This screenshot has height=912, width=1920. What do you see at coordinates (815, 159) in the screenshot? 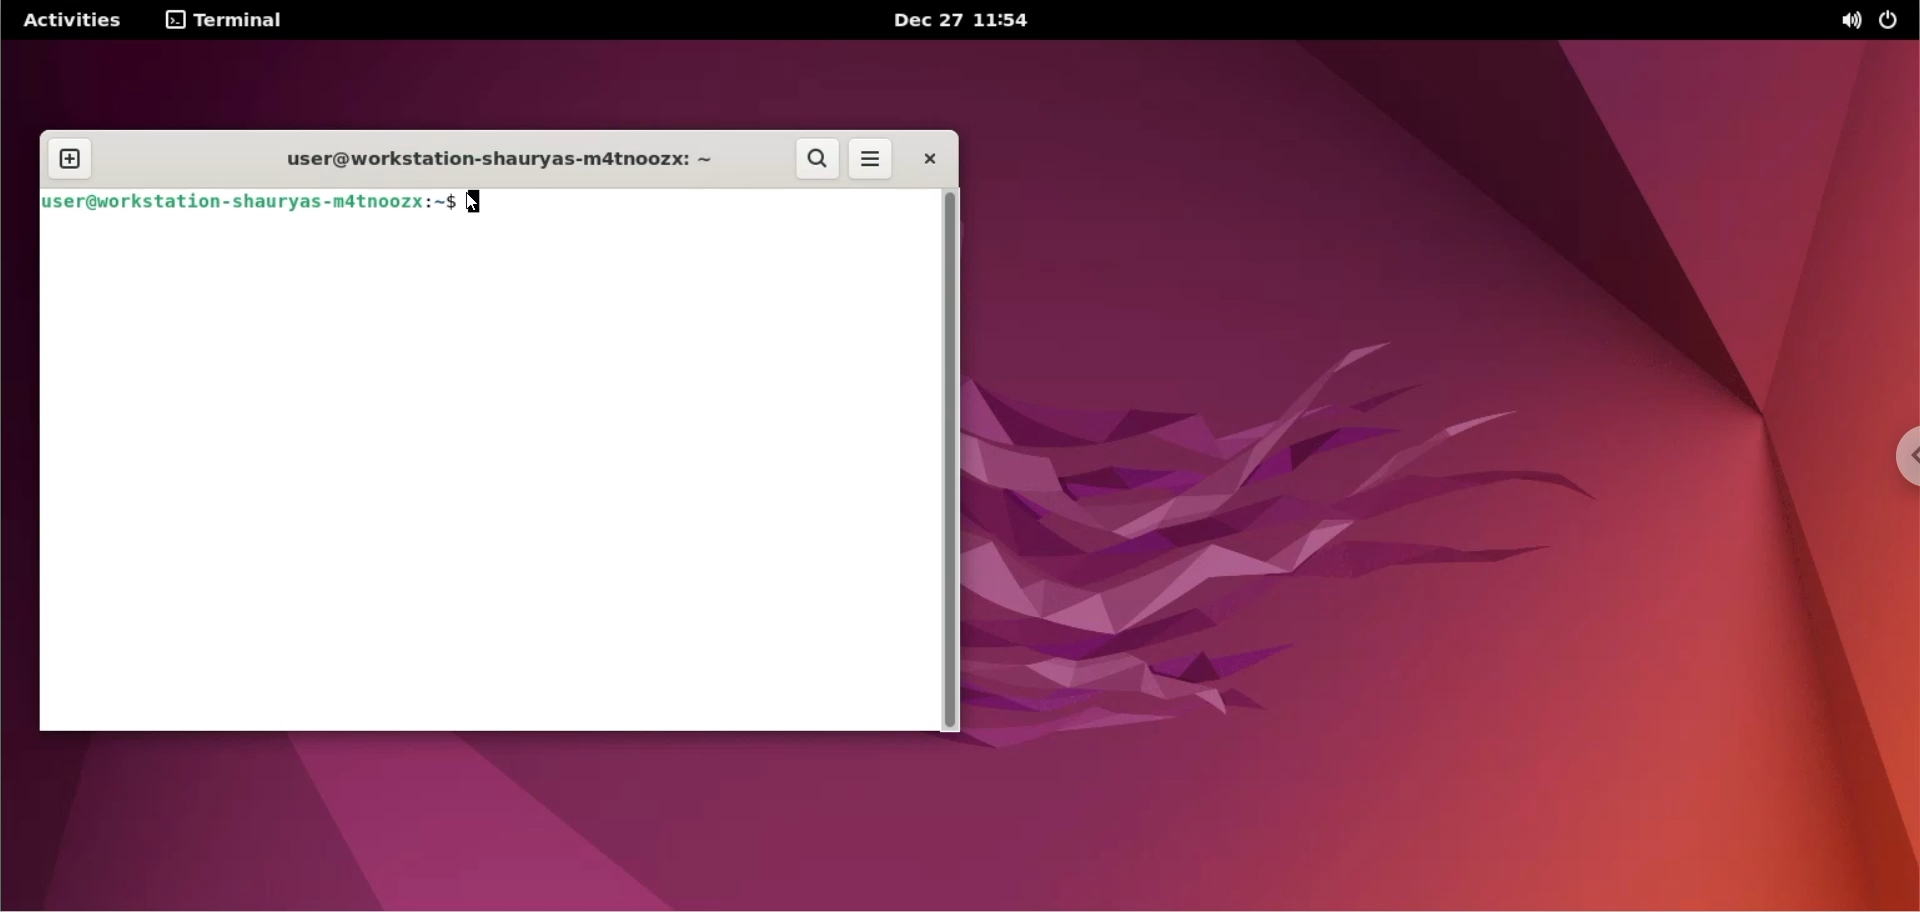
I see `search` at bounding box center [815, 159].